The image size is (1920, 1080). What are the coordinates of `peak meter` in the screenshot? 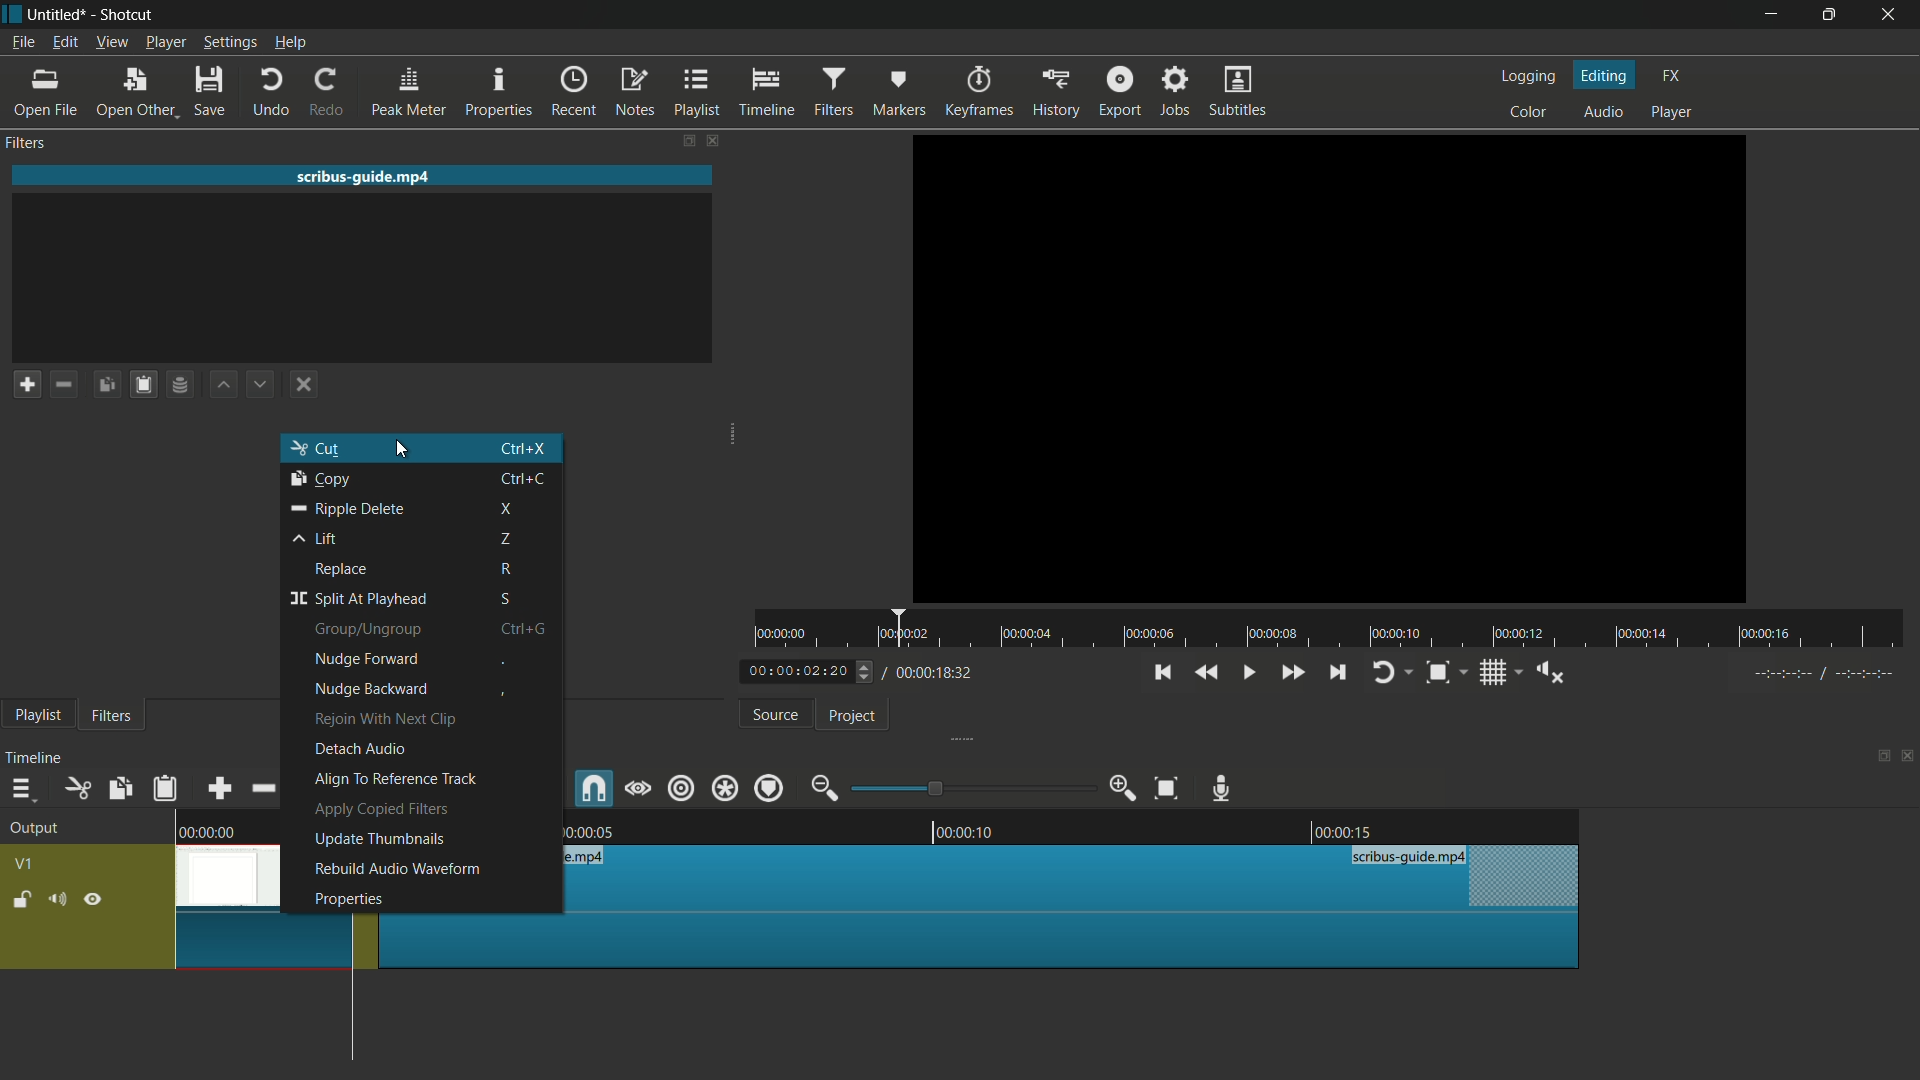 It's located at (410, 91).